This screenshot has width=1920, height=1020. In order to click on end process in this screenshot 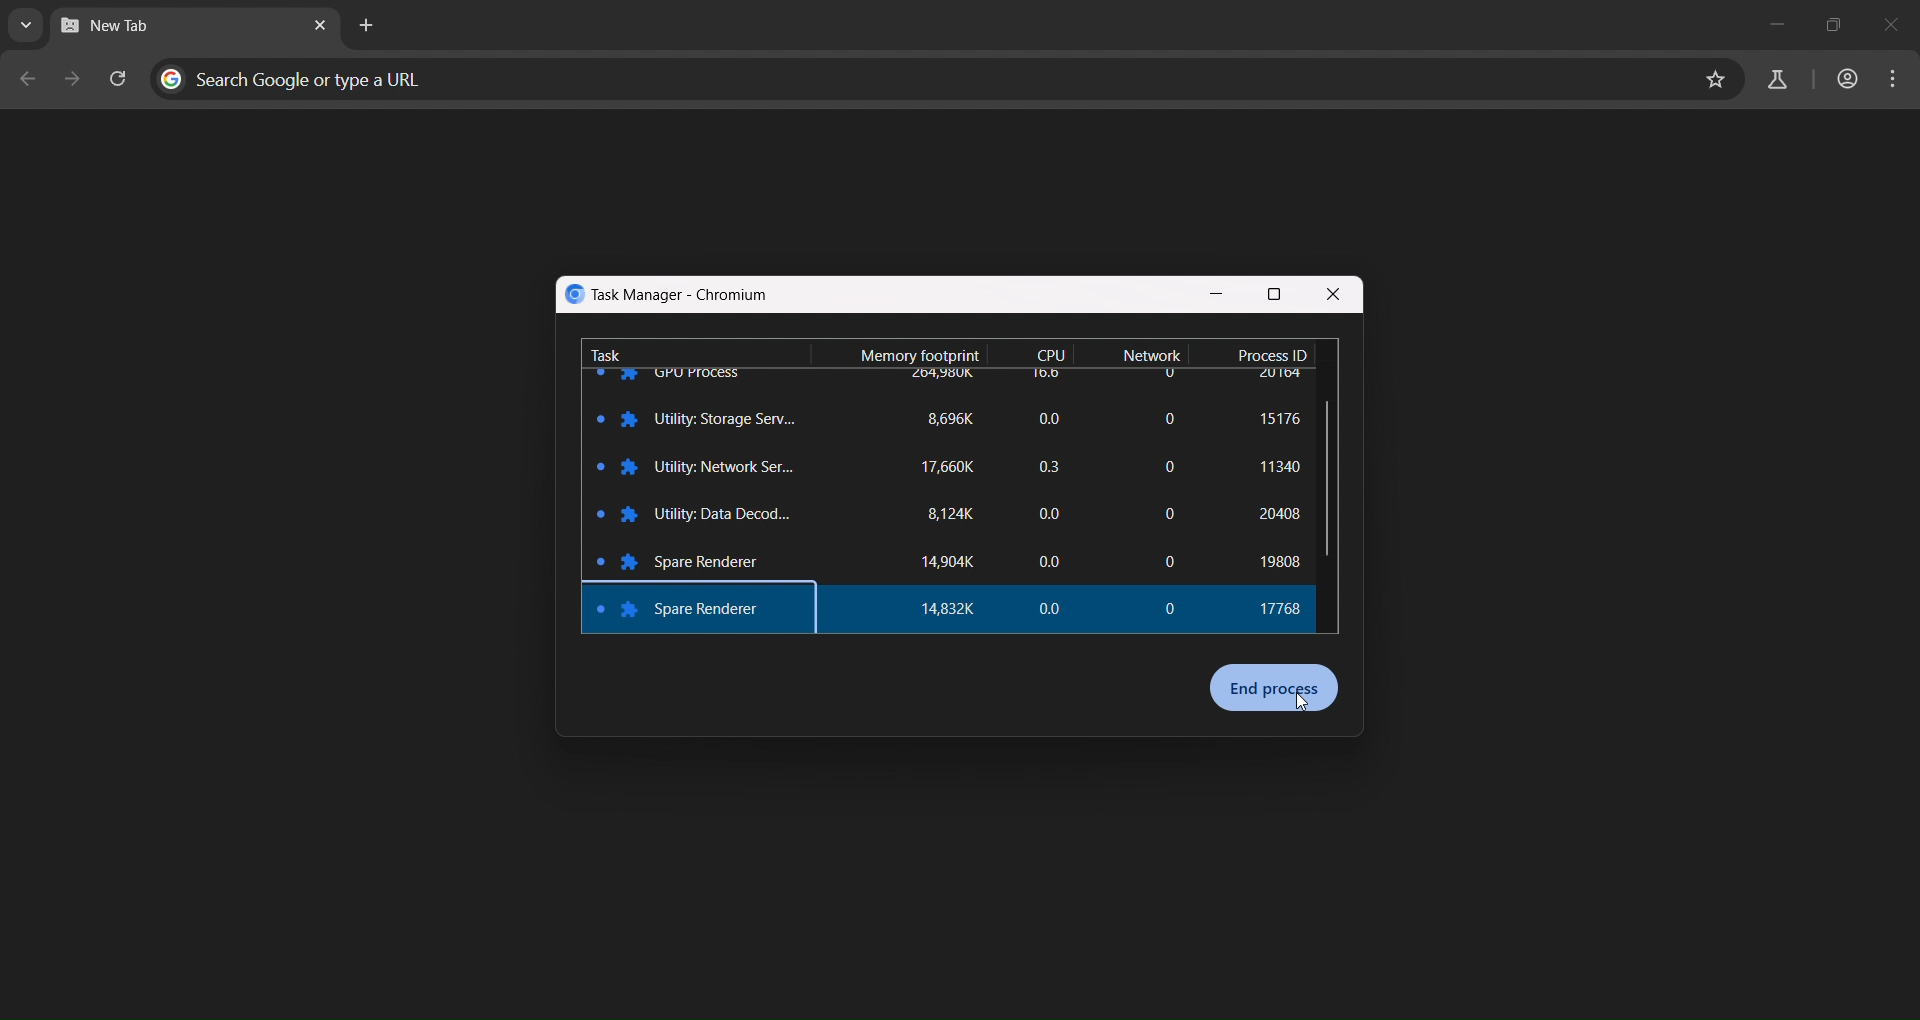, I will do `click(1276, 688)`.